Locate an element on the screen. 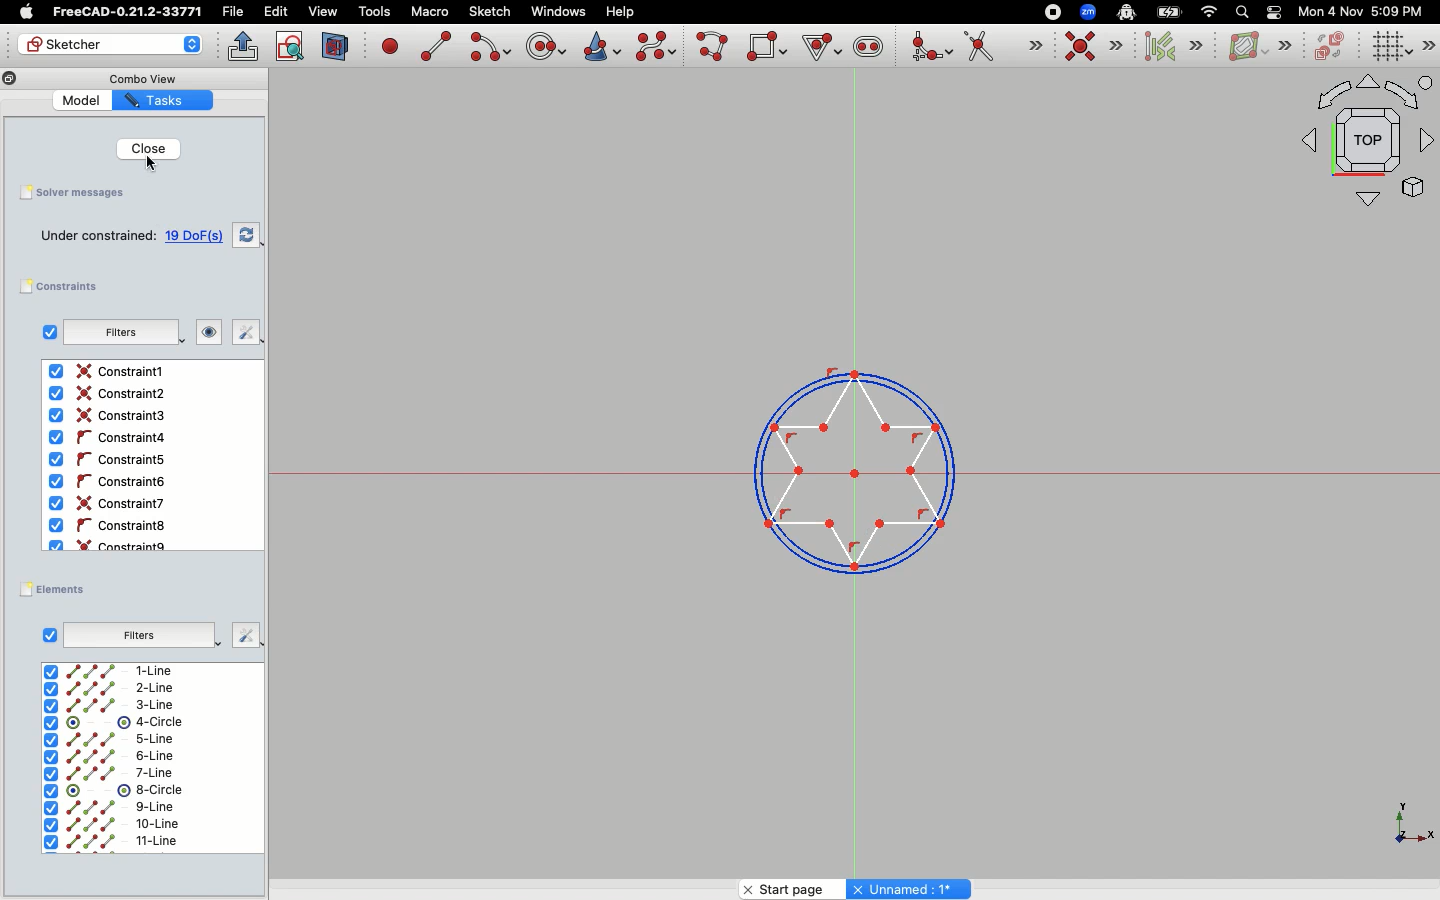 The image size is (1440, 900). Create slot is located at coordinates (867, 49).